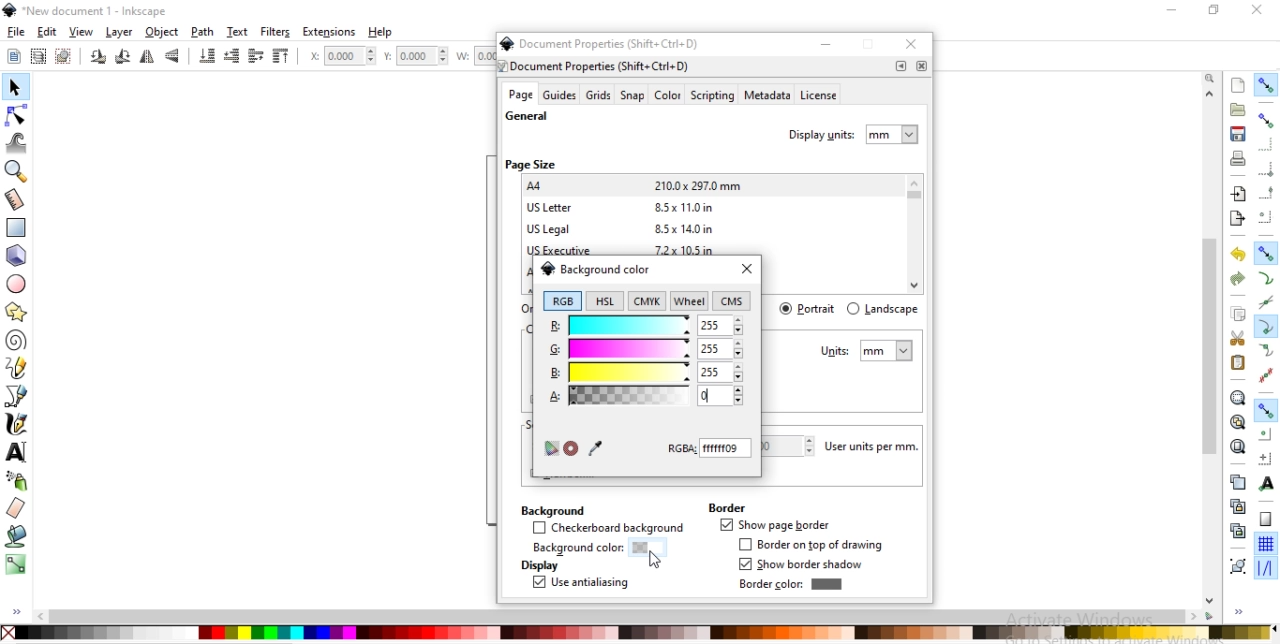 The image size is (1280, 644). I want to click on use antiliasing, so click(580, 584).